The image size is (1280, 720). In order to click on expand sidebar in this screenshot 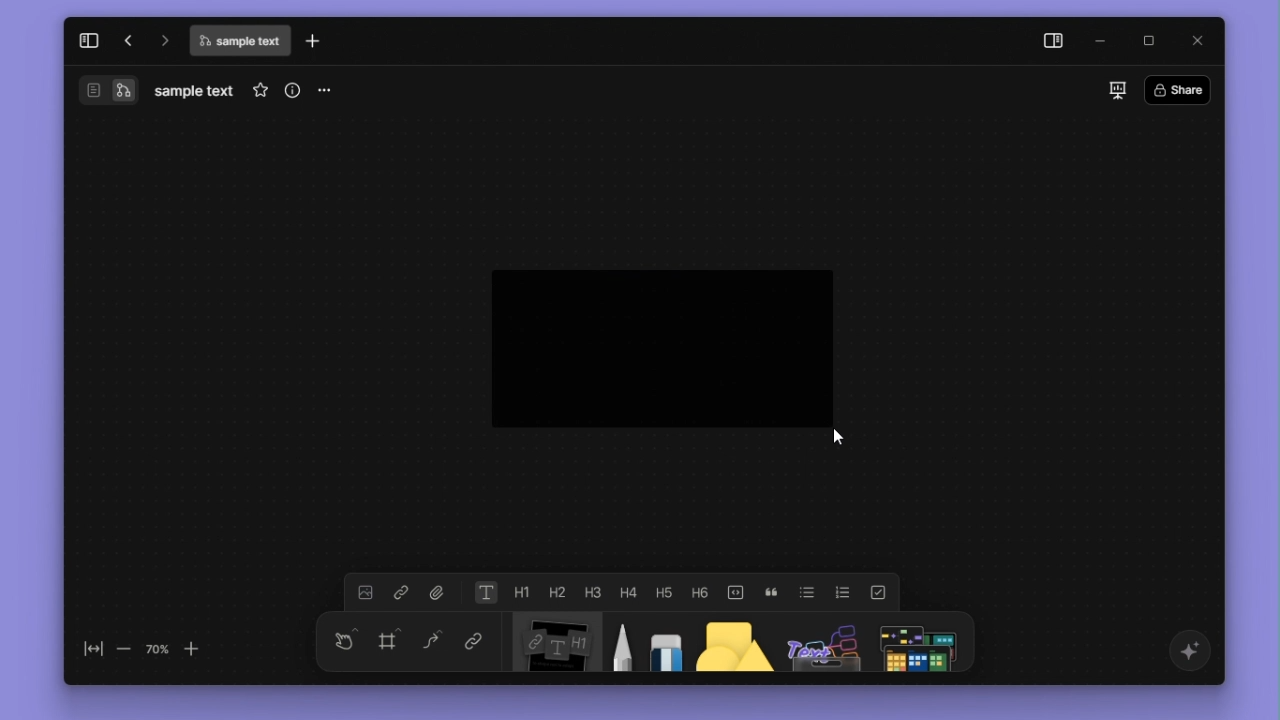, I will do `click(87, 38)`.